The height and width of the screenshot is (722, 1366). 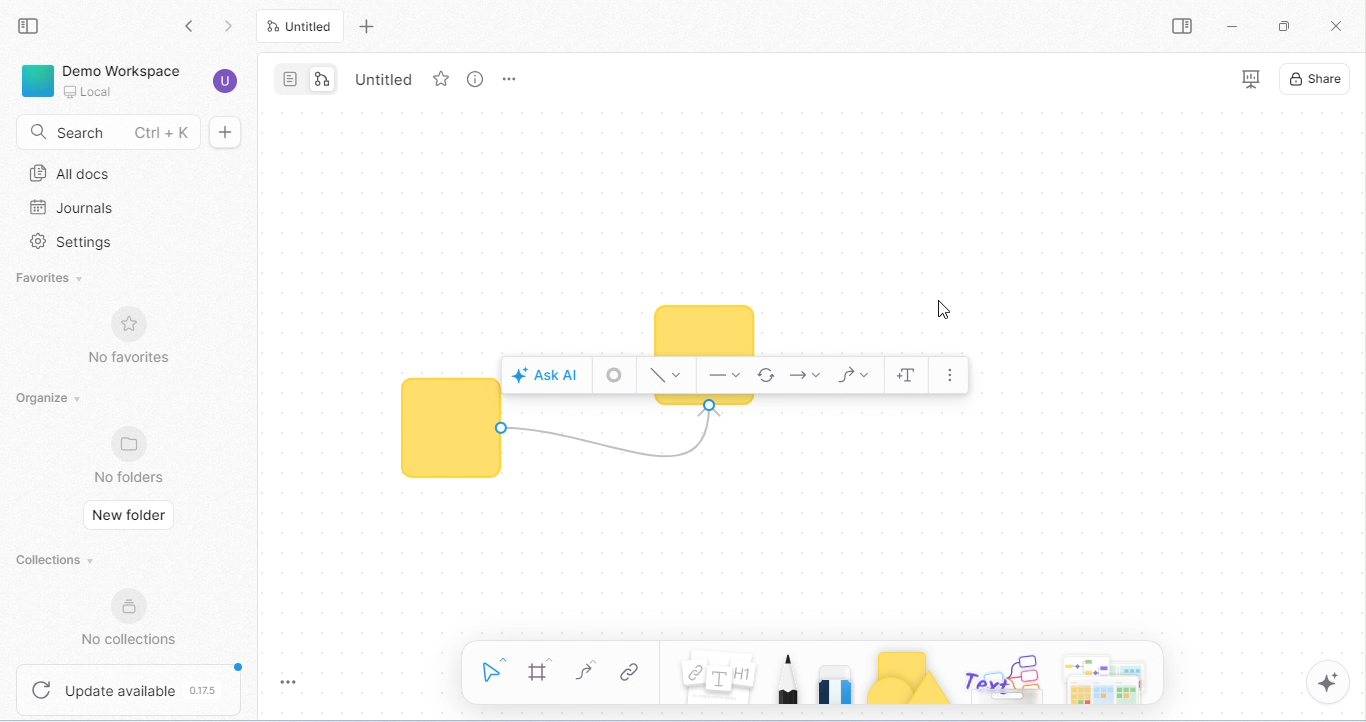 What do you see at coordinates (1328, 681) in the screenshot?
I see `AI assistant` at bounding box center [1328, 681].